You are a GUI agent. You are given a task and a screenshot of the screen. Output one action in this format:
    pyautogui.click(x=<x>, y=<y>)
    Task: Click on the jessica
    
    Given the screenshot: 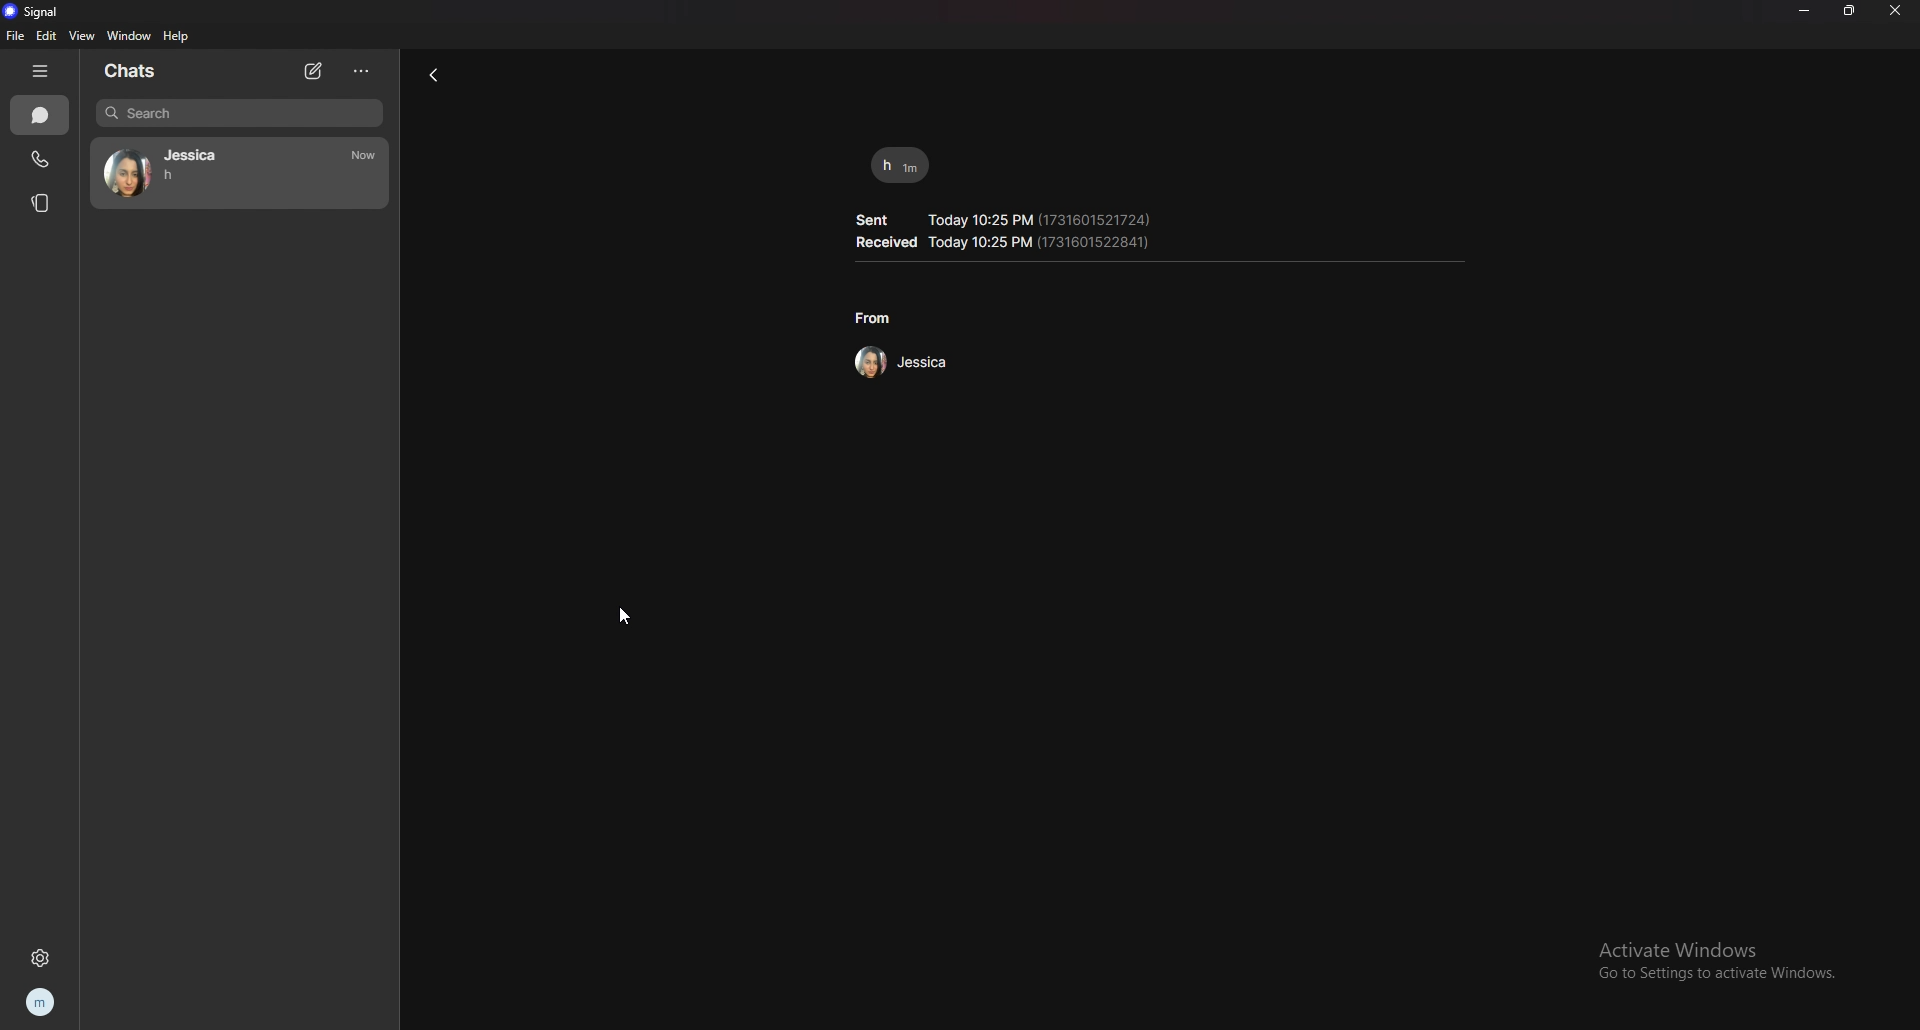 What is the action you would take?
    pyautogui.click(x=898, y=362)
    